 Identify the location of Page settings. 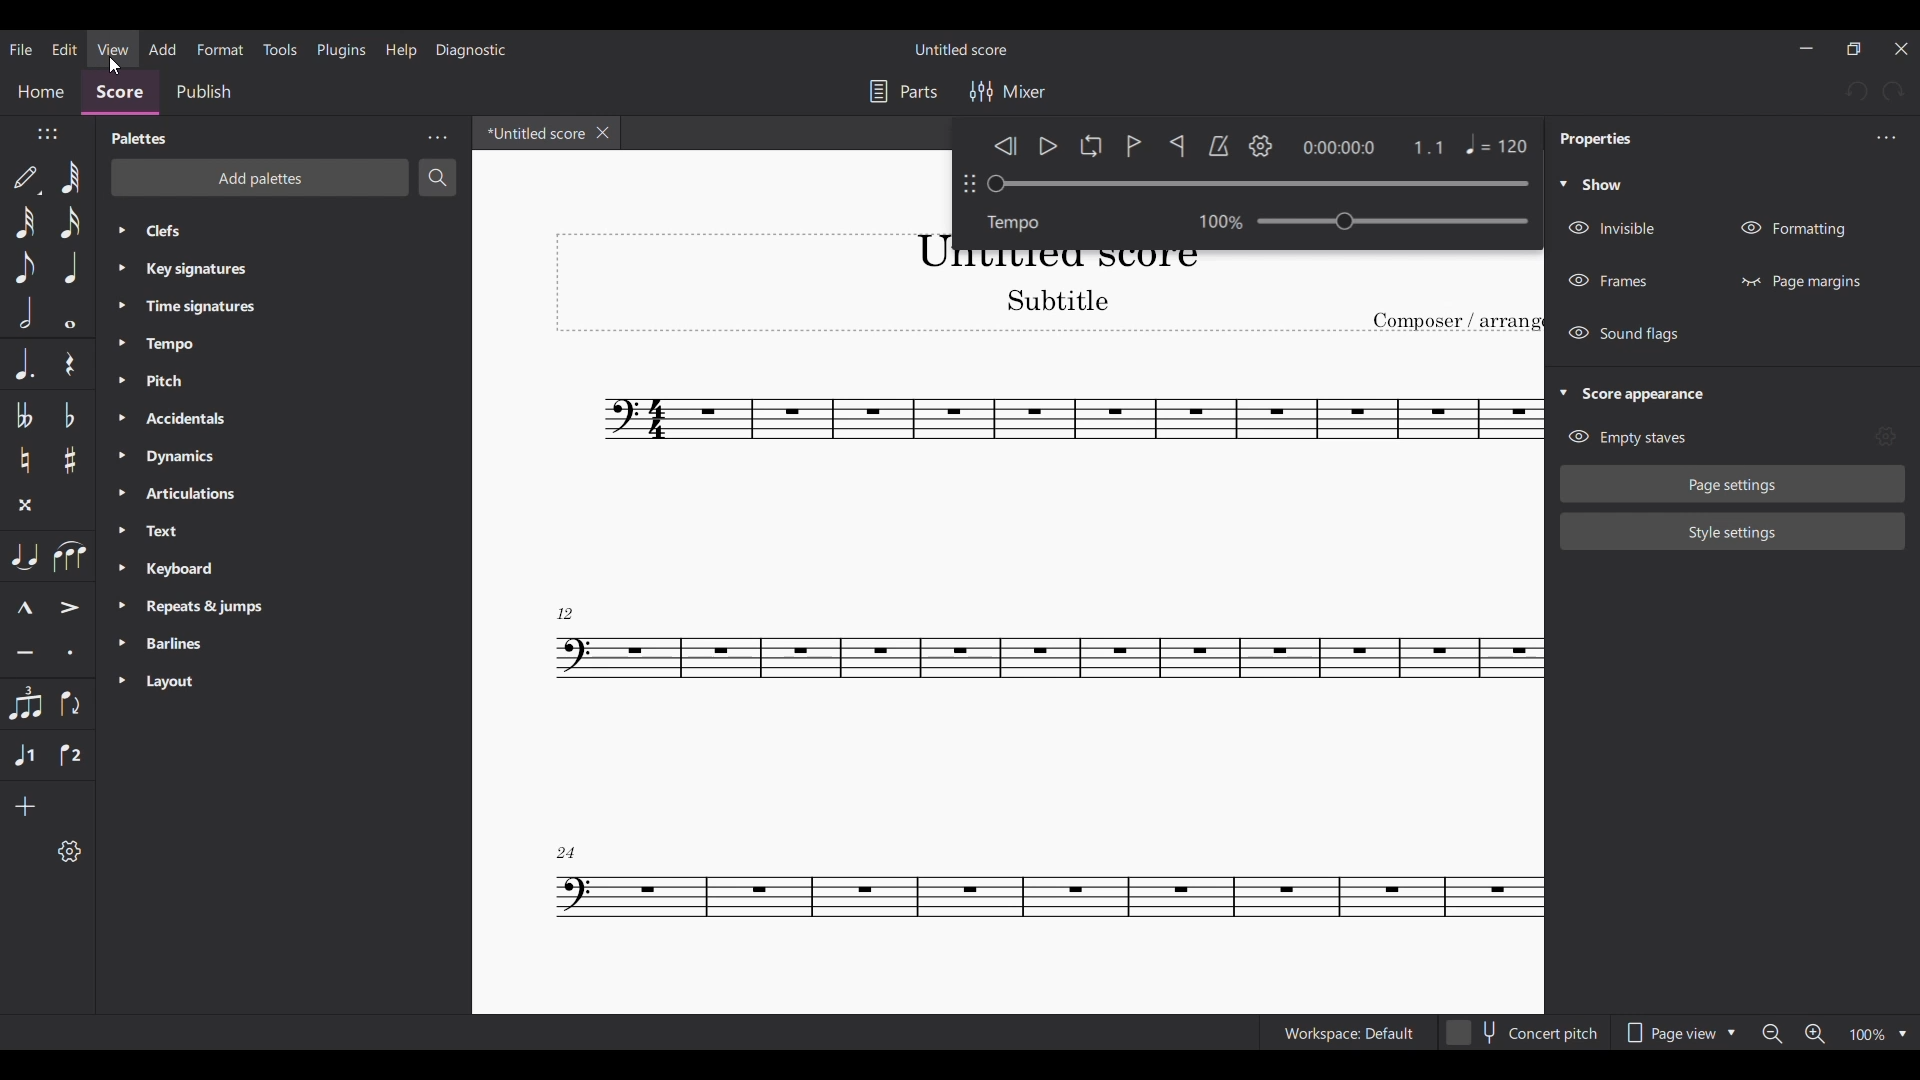
(1733, 484).